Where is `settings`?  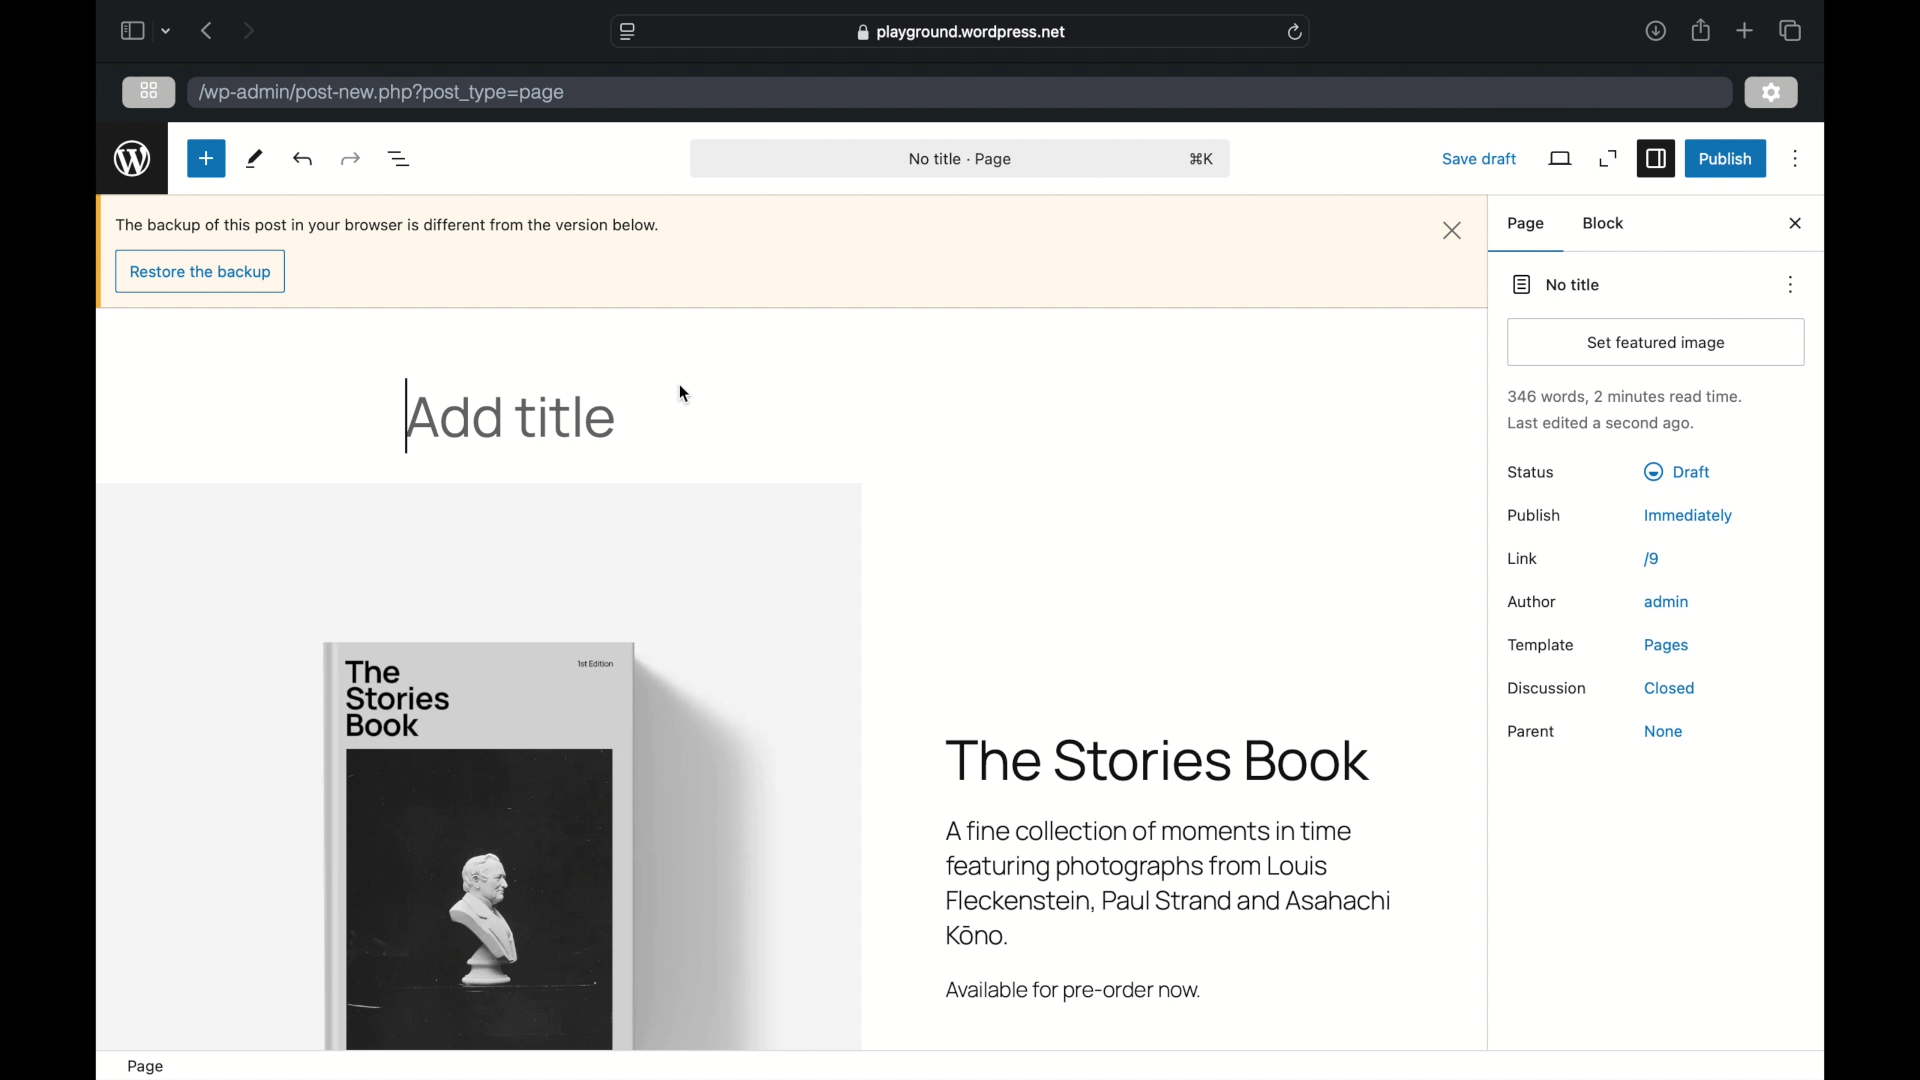
settings is located at coordinates (1773, 93).